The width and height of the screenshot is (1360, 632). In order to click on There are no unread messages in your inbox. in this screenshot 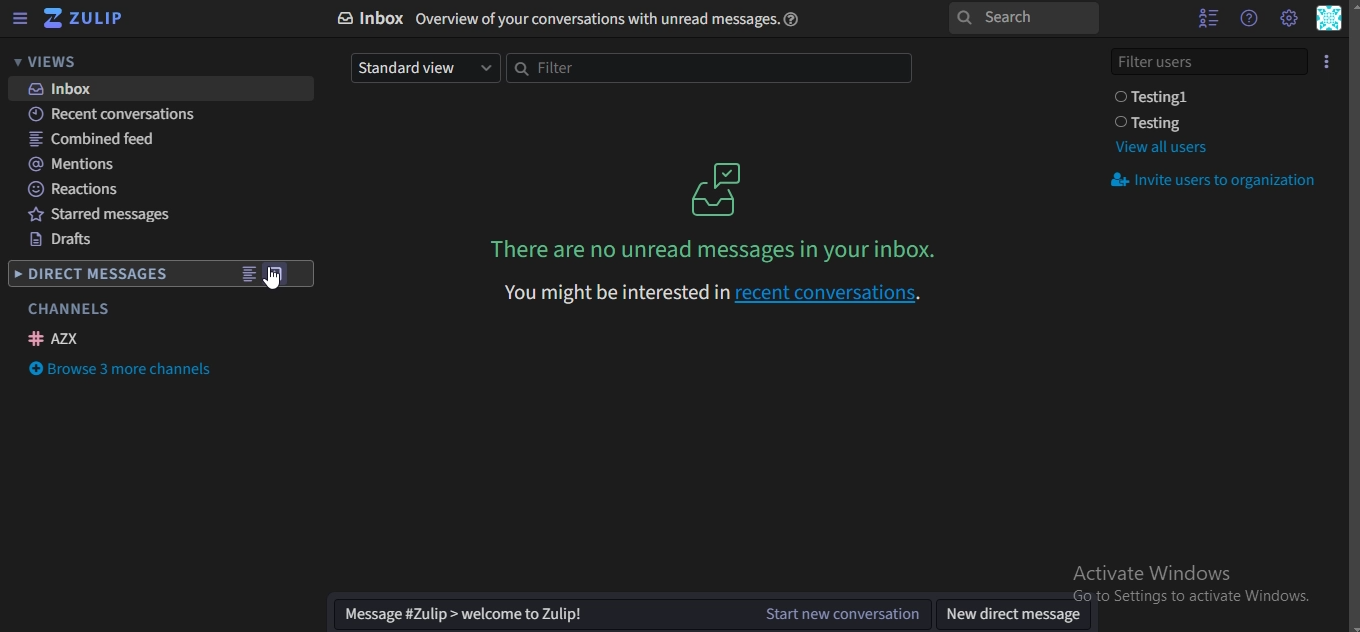, I will do `click(718, 249)`.